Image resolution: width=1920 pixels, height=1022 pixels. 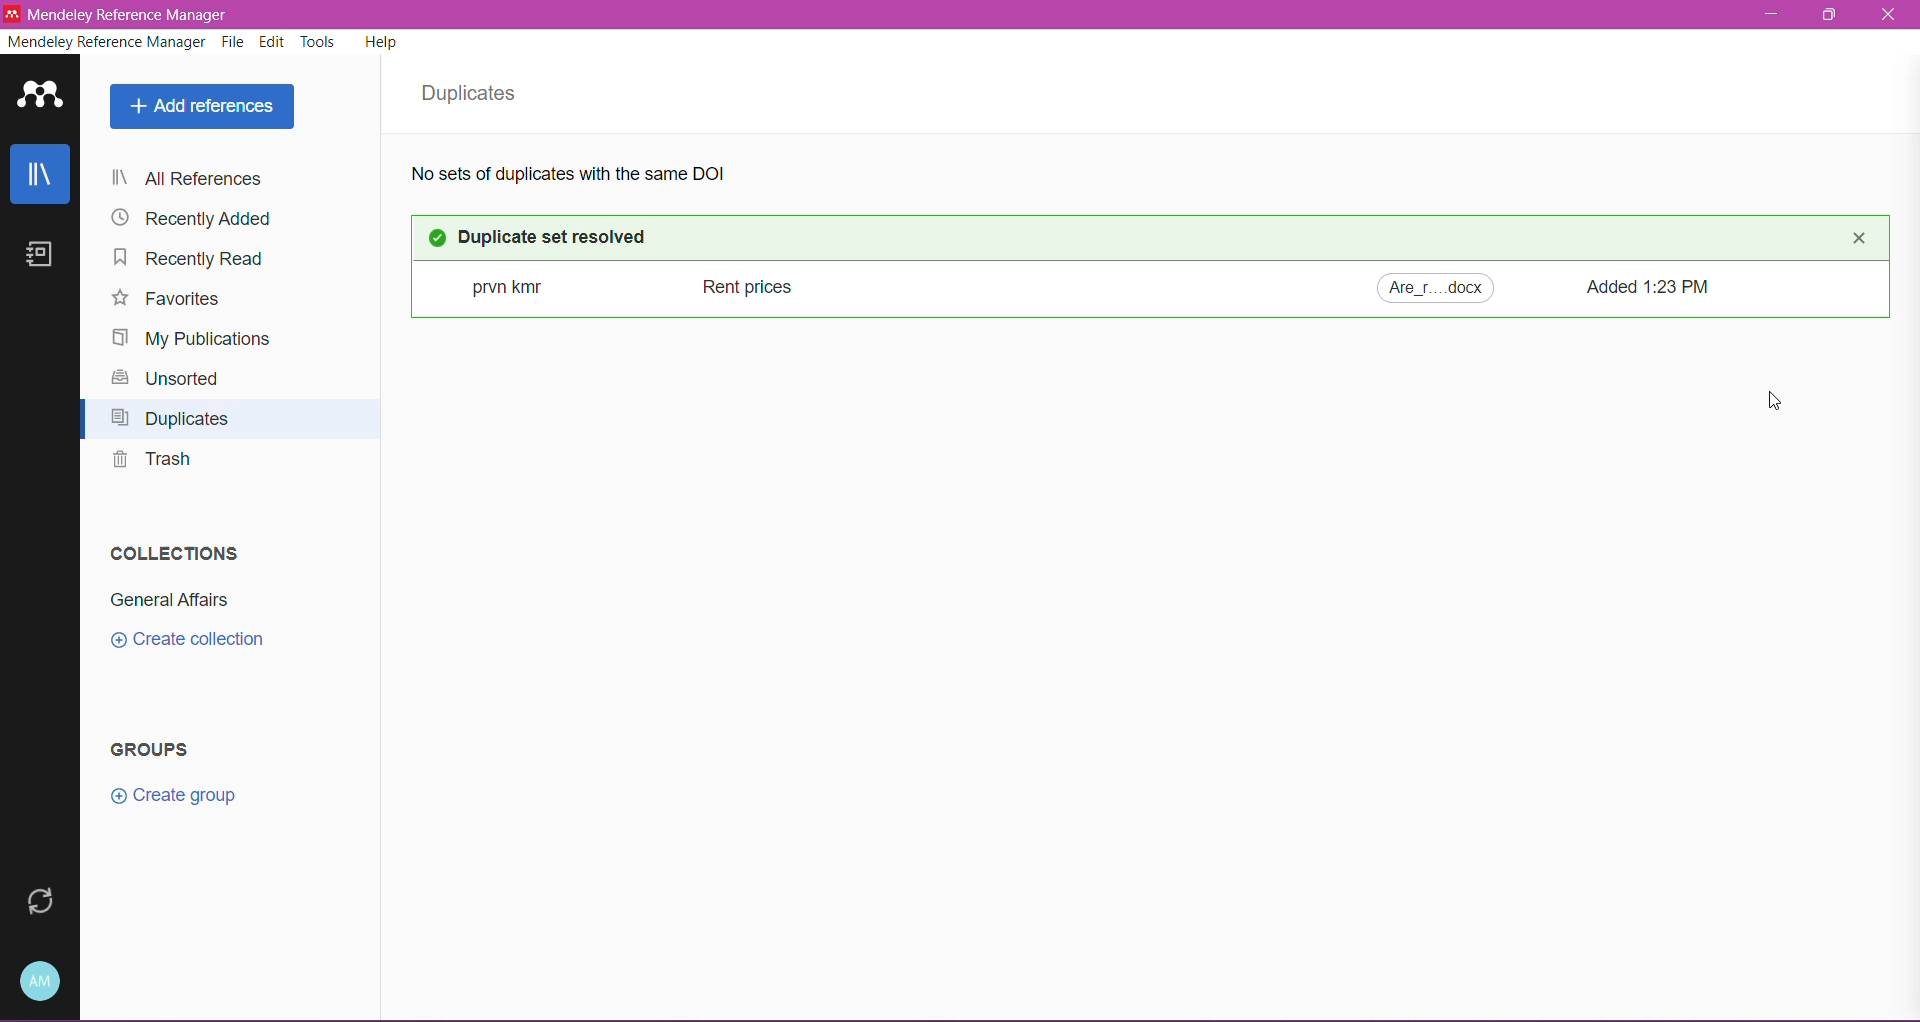 I want to click on Duplicates, so click(x=176, y=421).